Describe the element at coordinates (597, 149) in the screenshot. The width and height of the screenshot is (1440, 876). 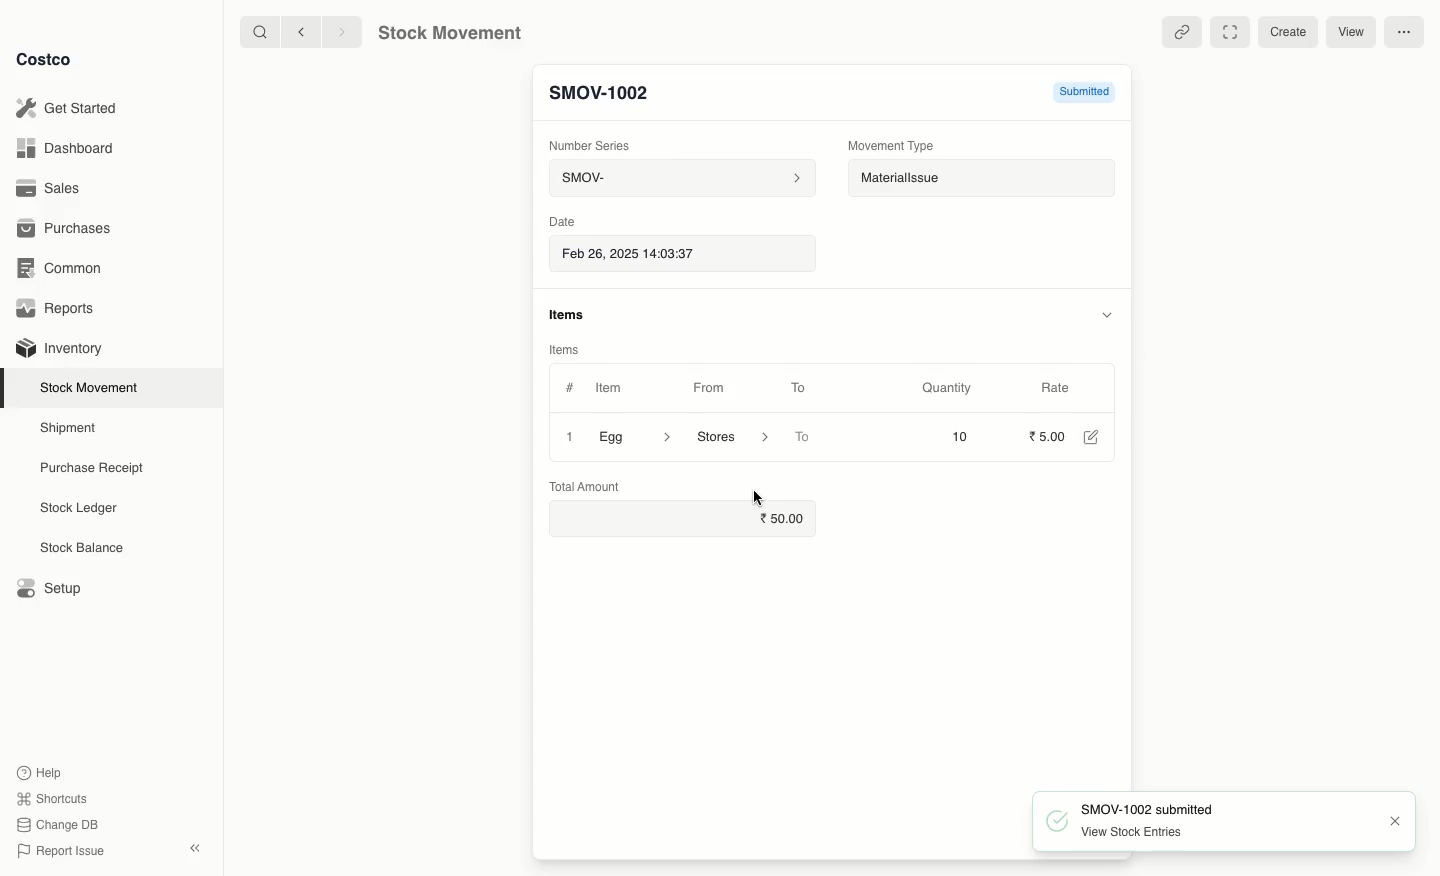
I see `Number Series` at that location.